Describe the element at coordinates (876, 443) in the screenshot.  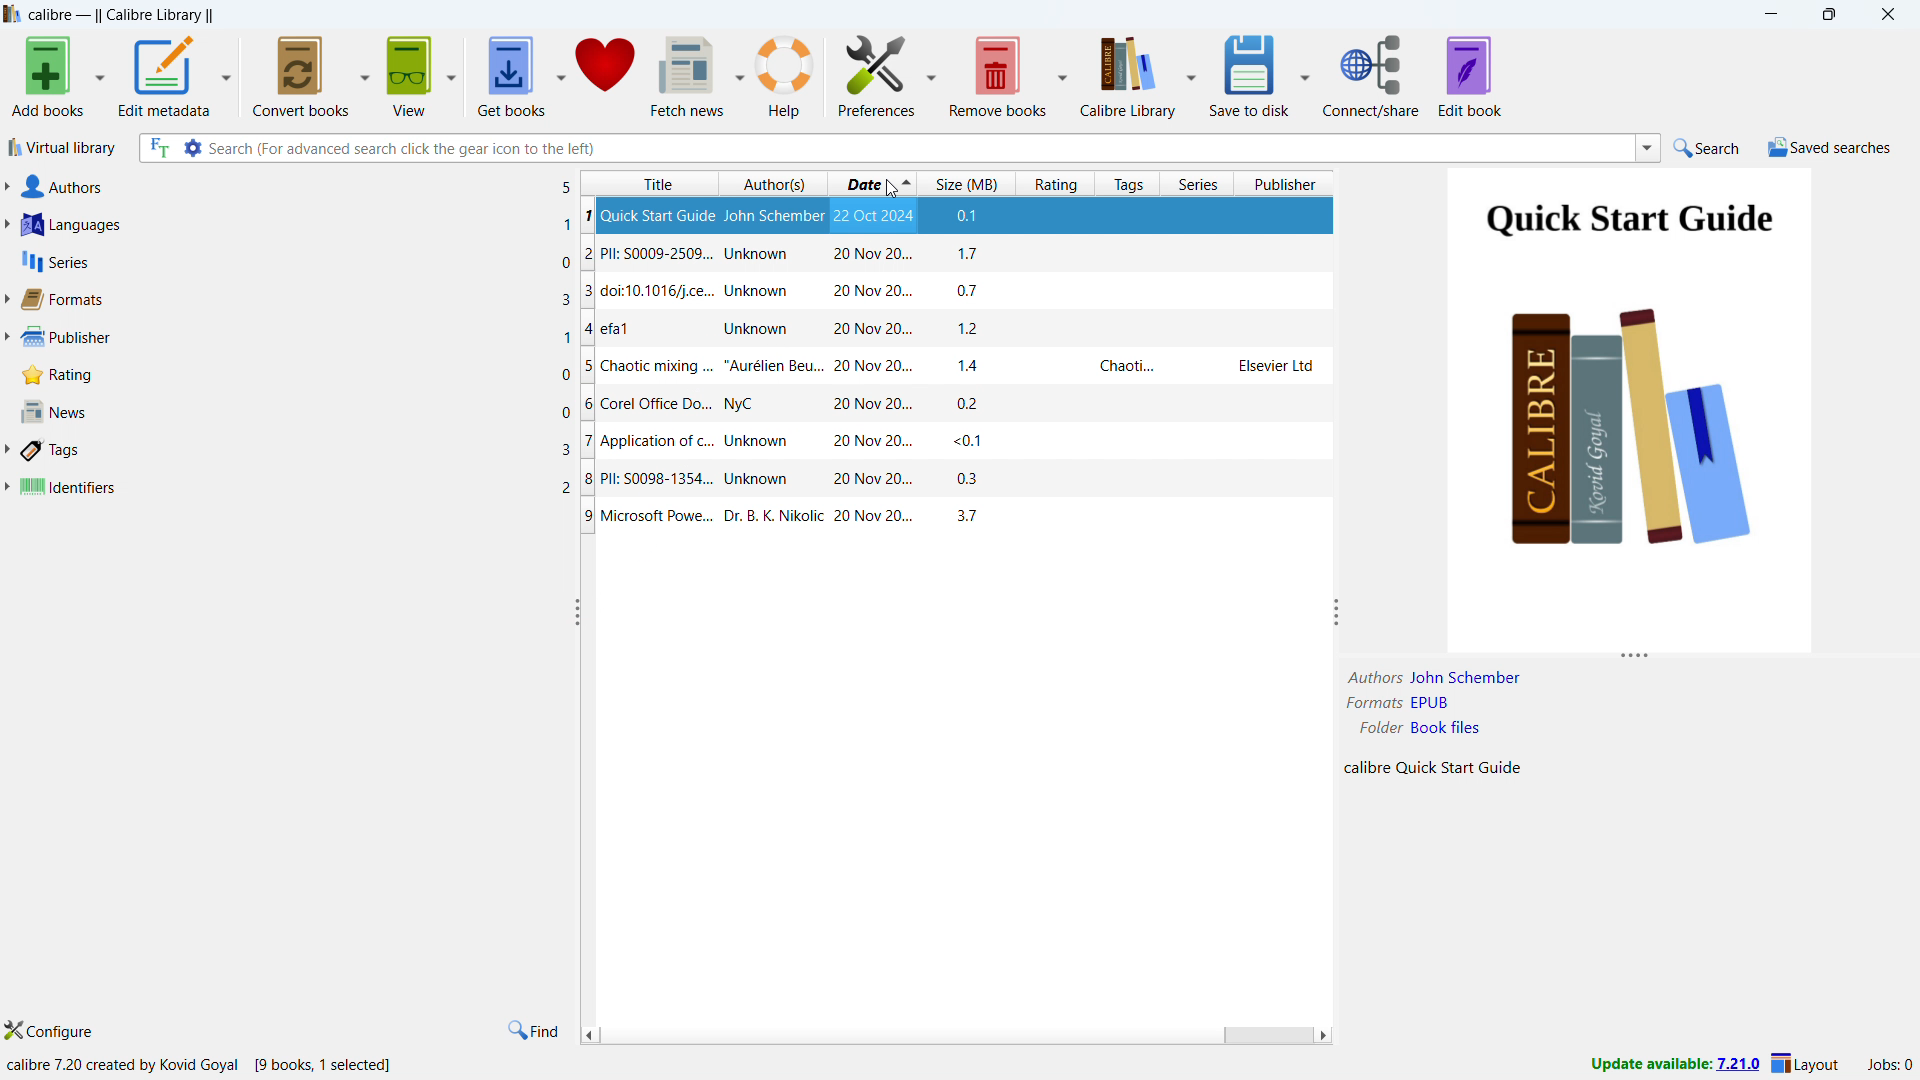
I see `20 Nov 20..` at that location.